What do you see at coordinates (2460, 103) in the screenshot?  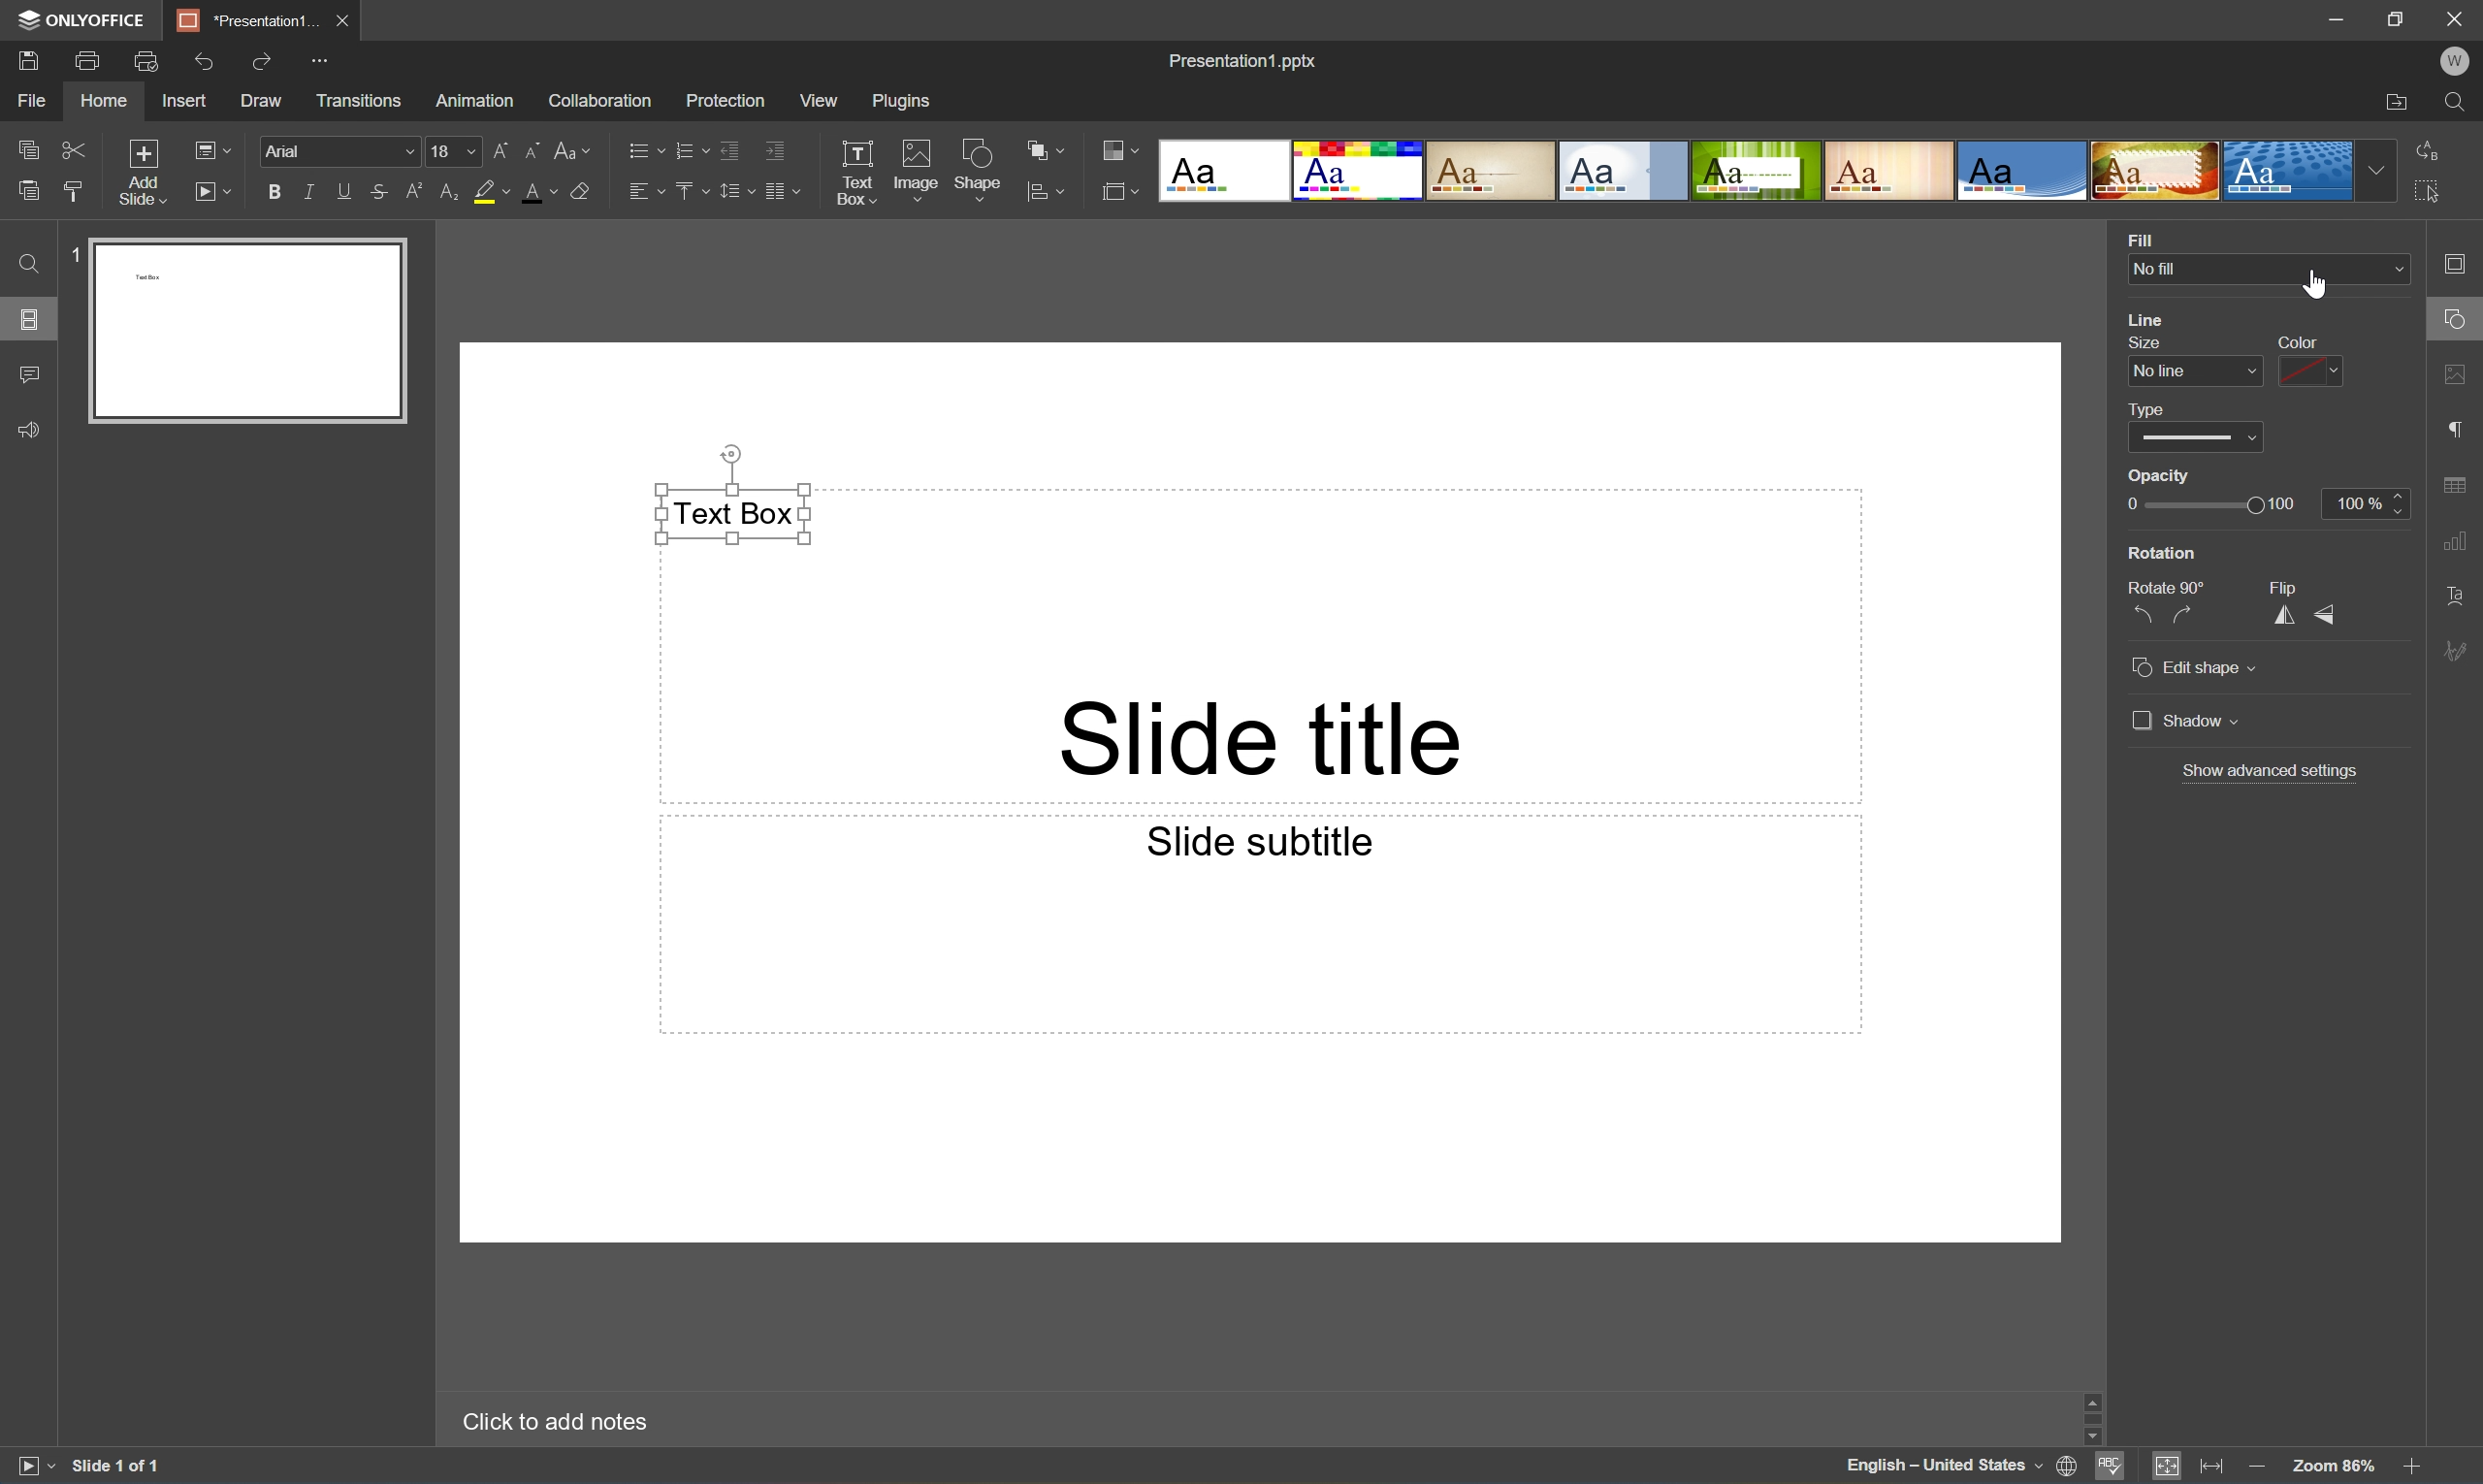 I see `Find` at bounding box center [2460, 103].